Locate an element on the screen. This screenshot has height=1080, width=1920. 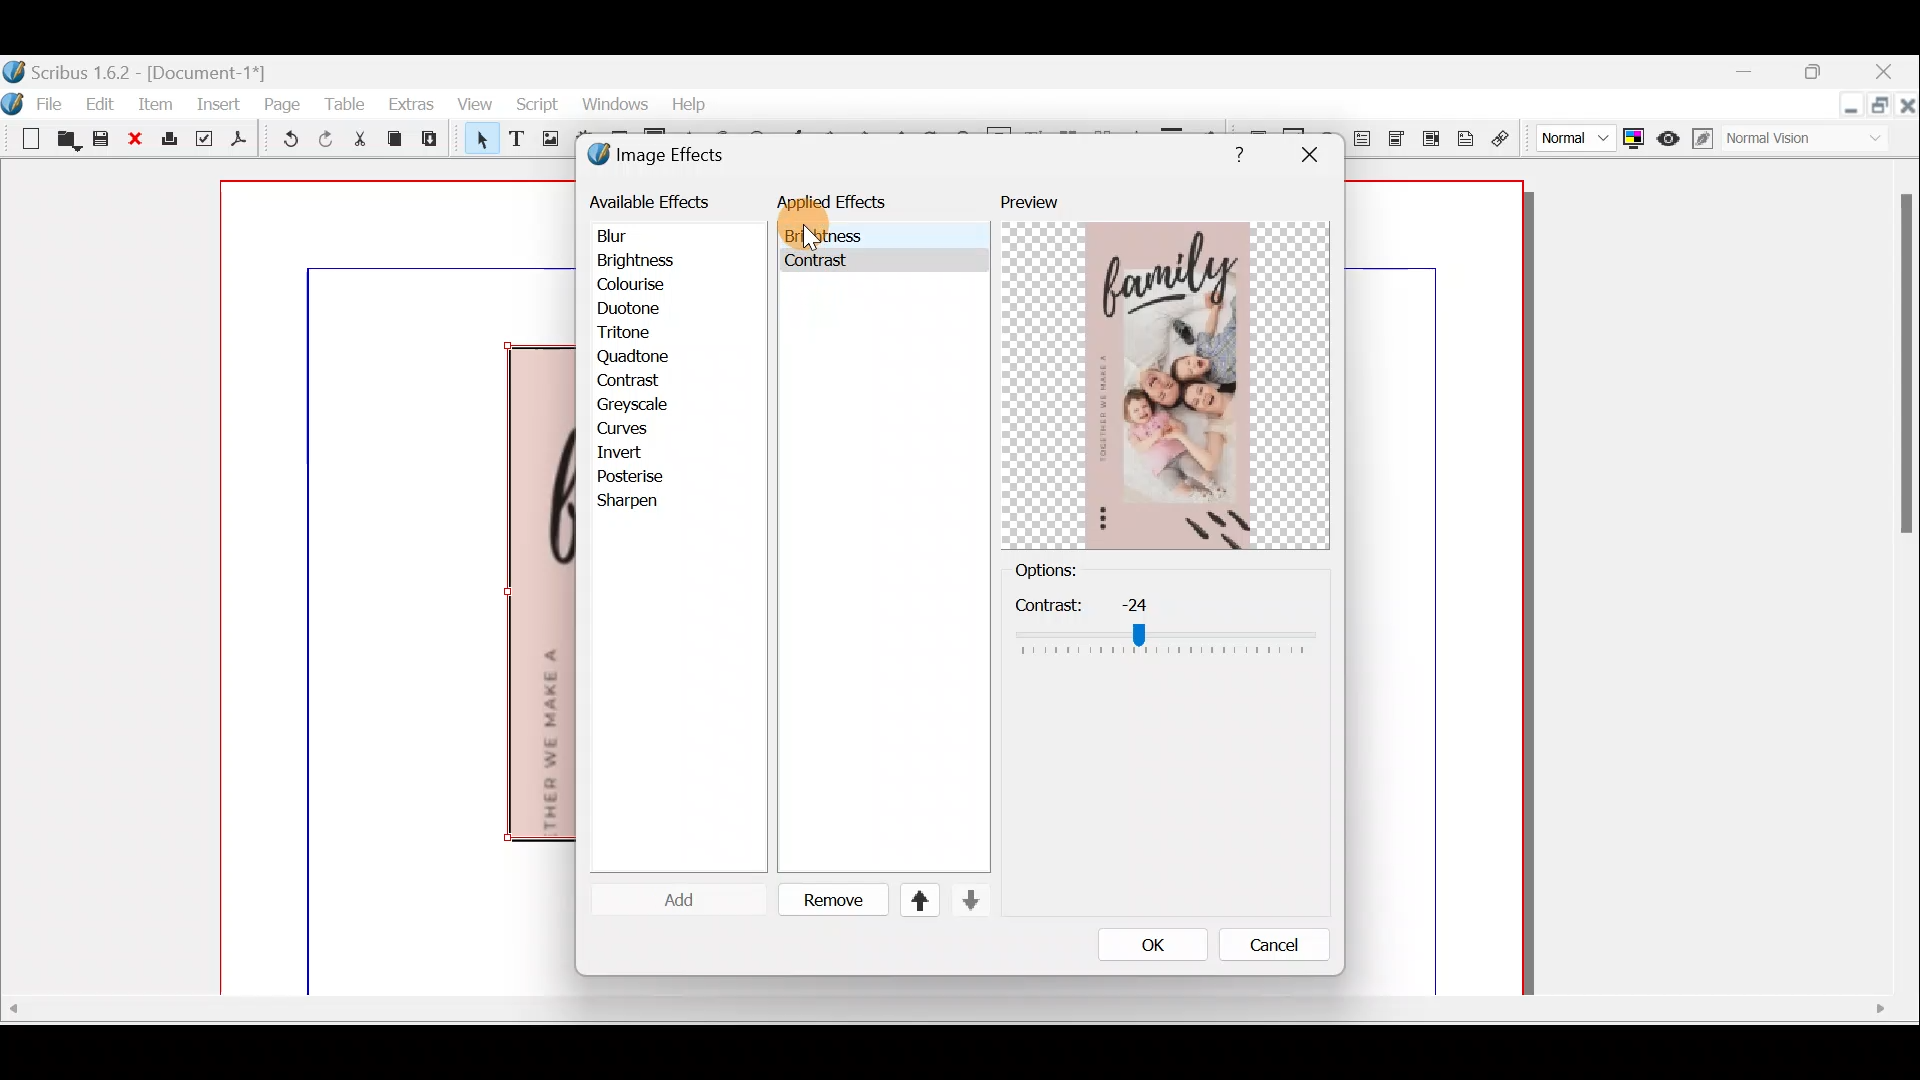
Colourise is located at coordinates (641, 286).